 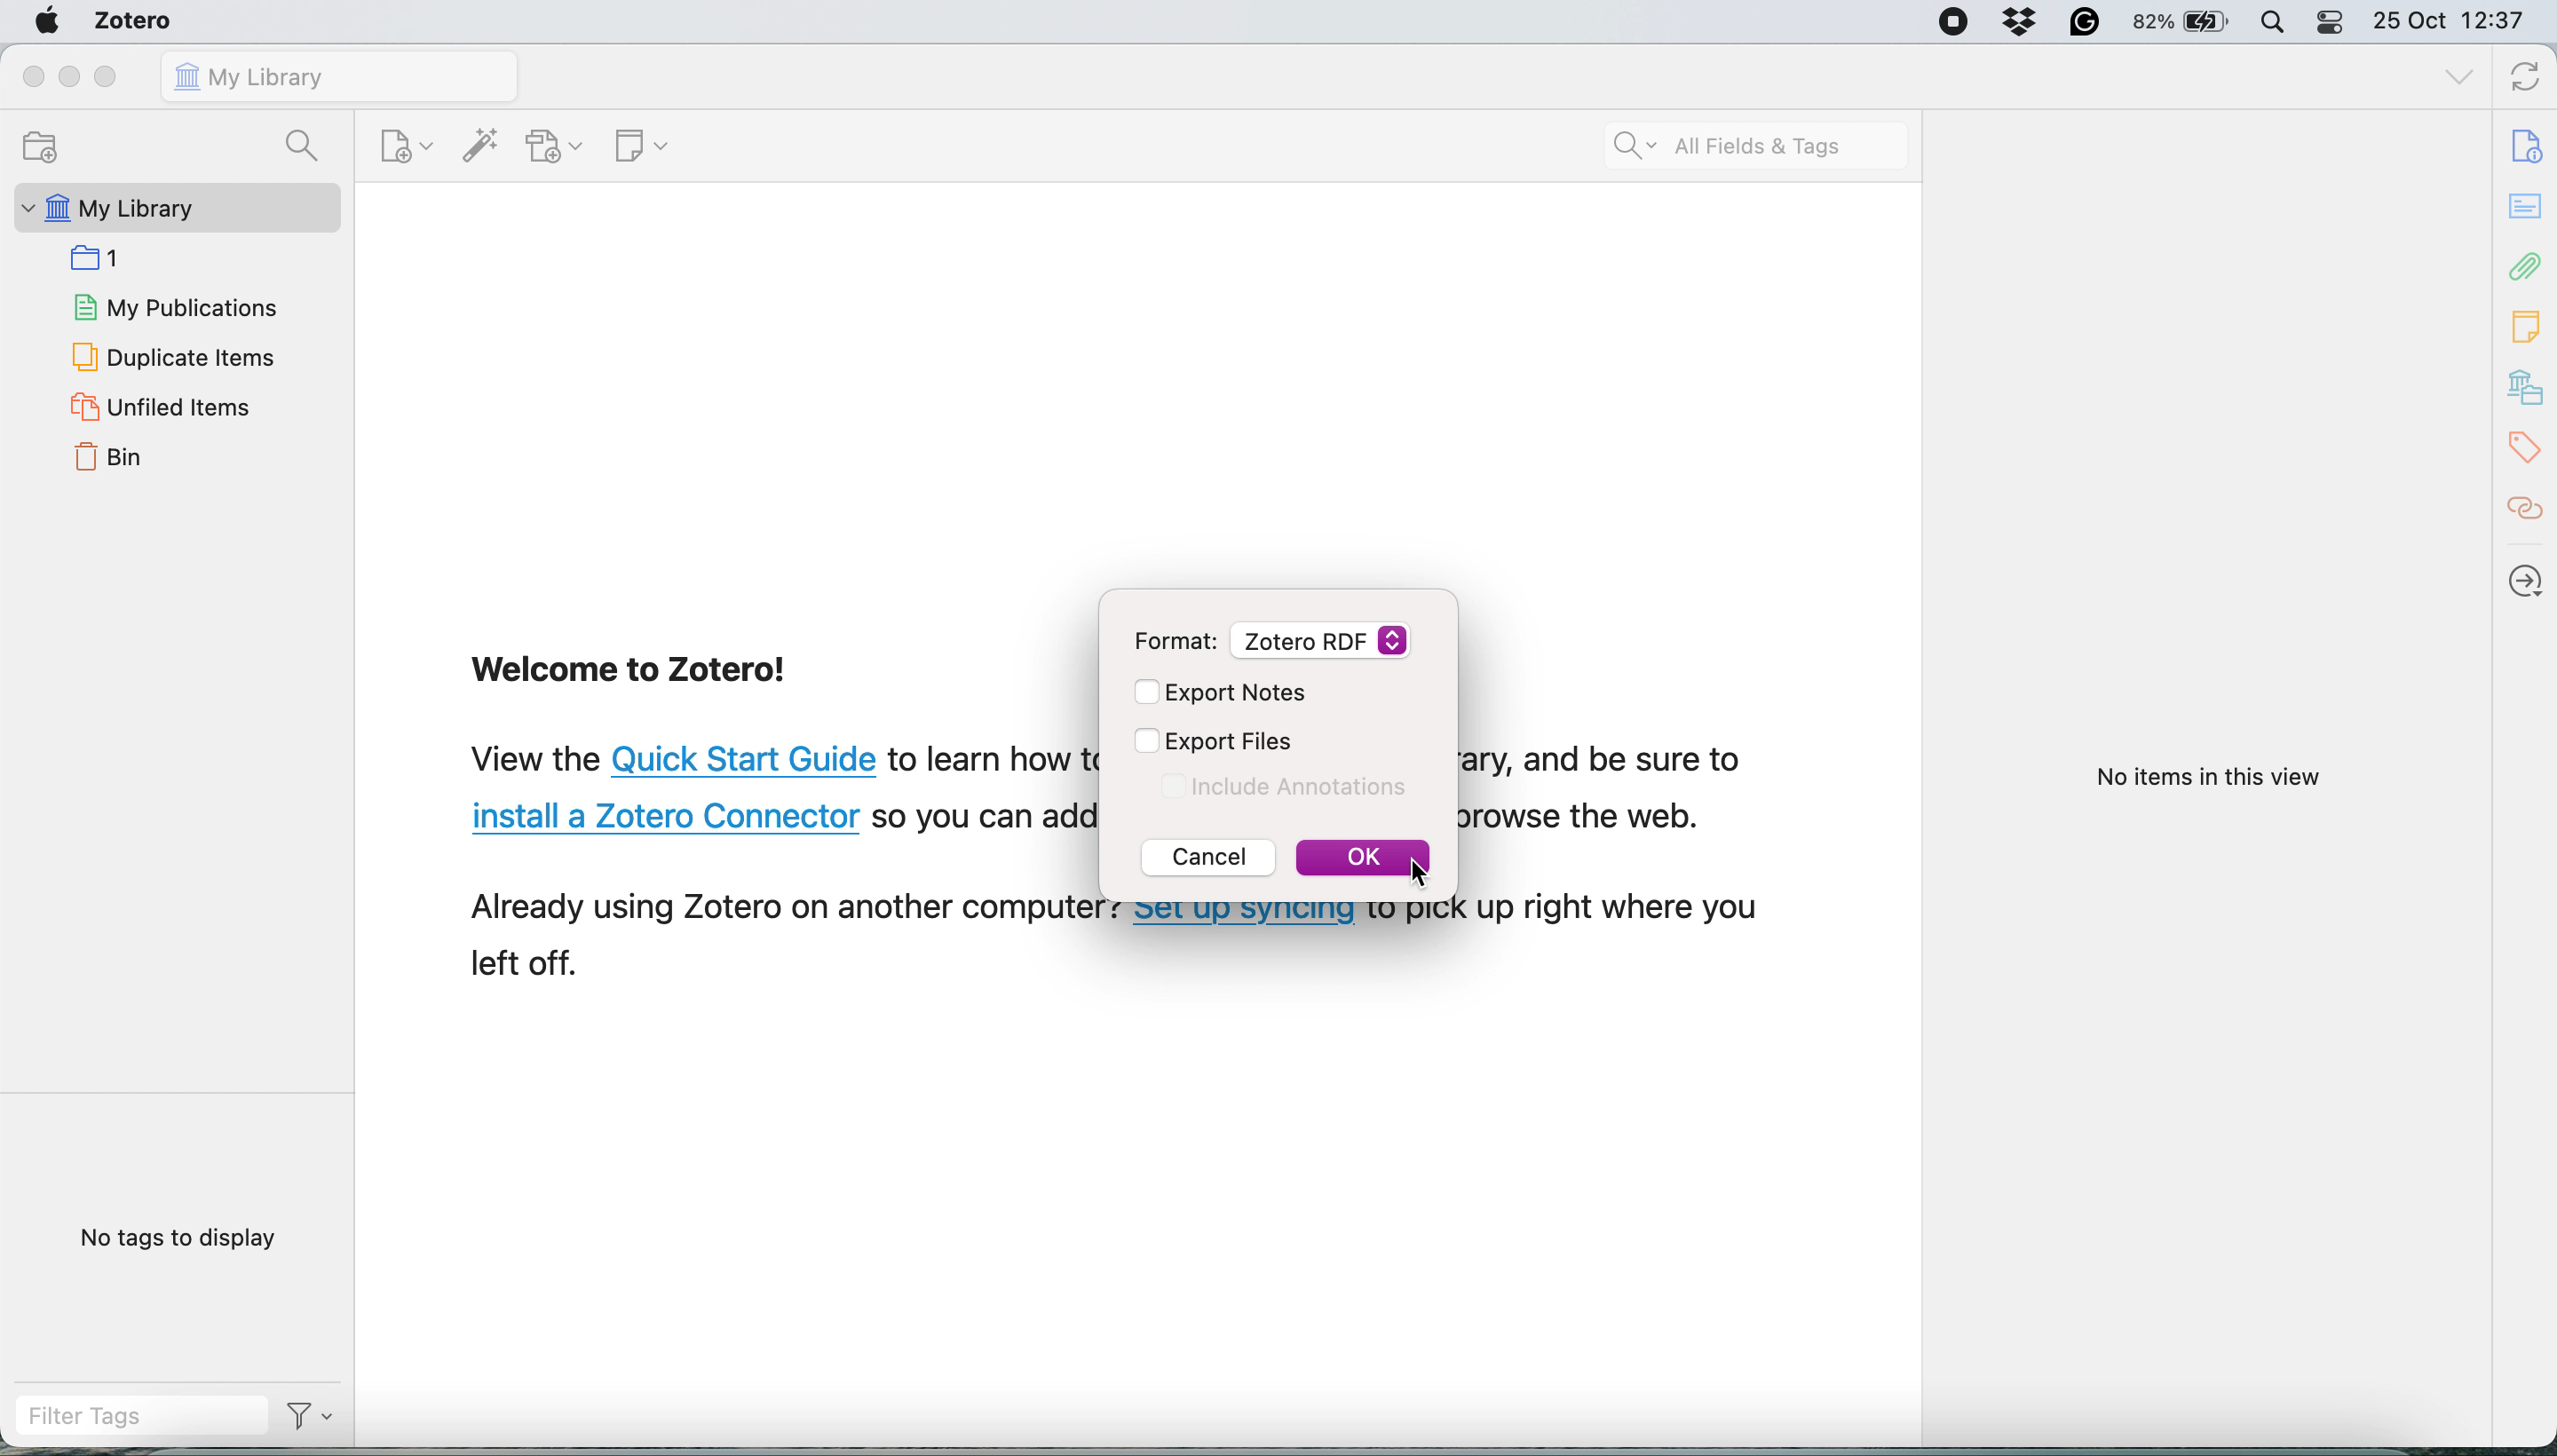 I want to click on new item, so click(x=406, y=147).